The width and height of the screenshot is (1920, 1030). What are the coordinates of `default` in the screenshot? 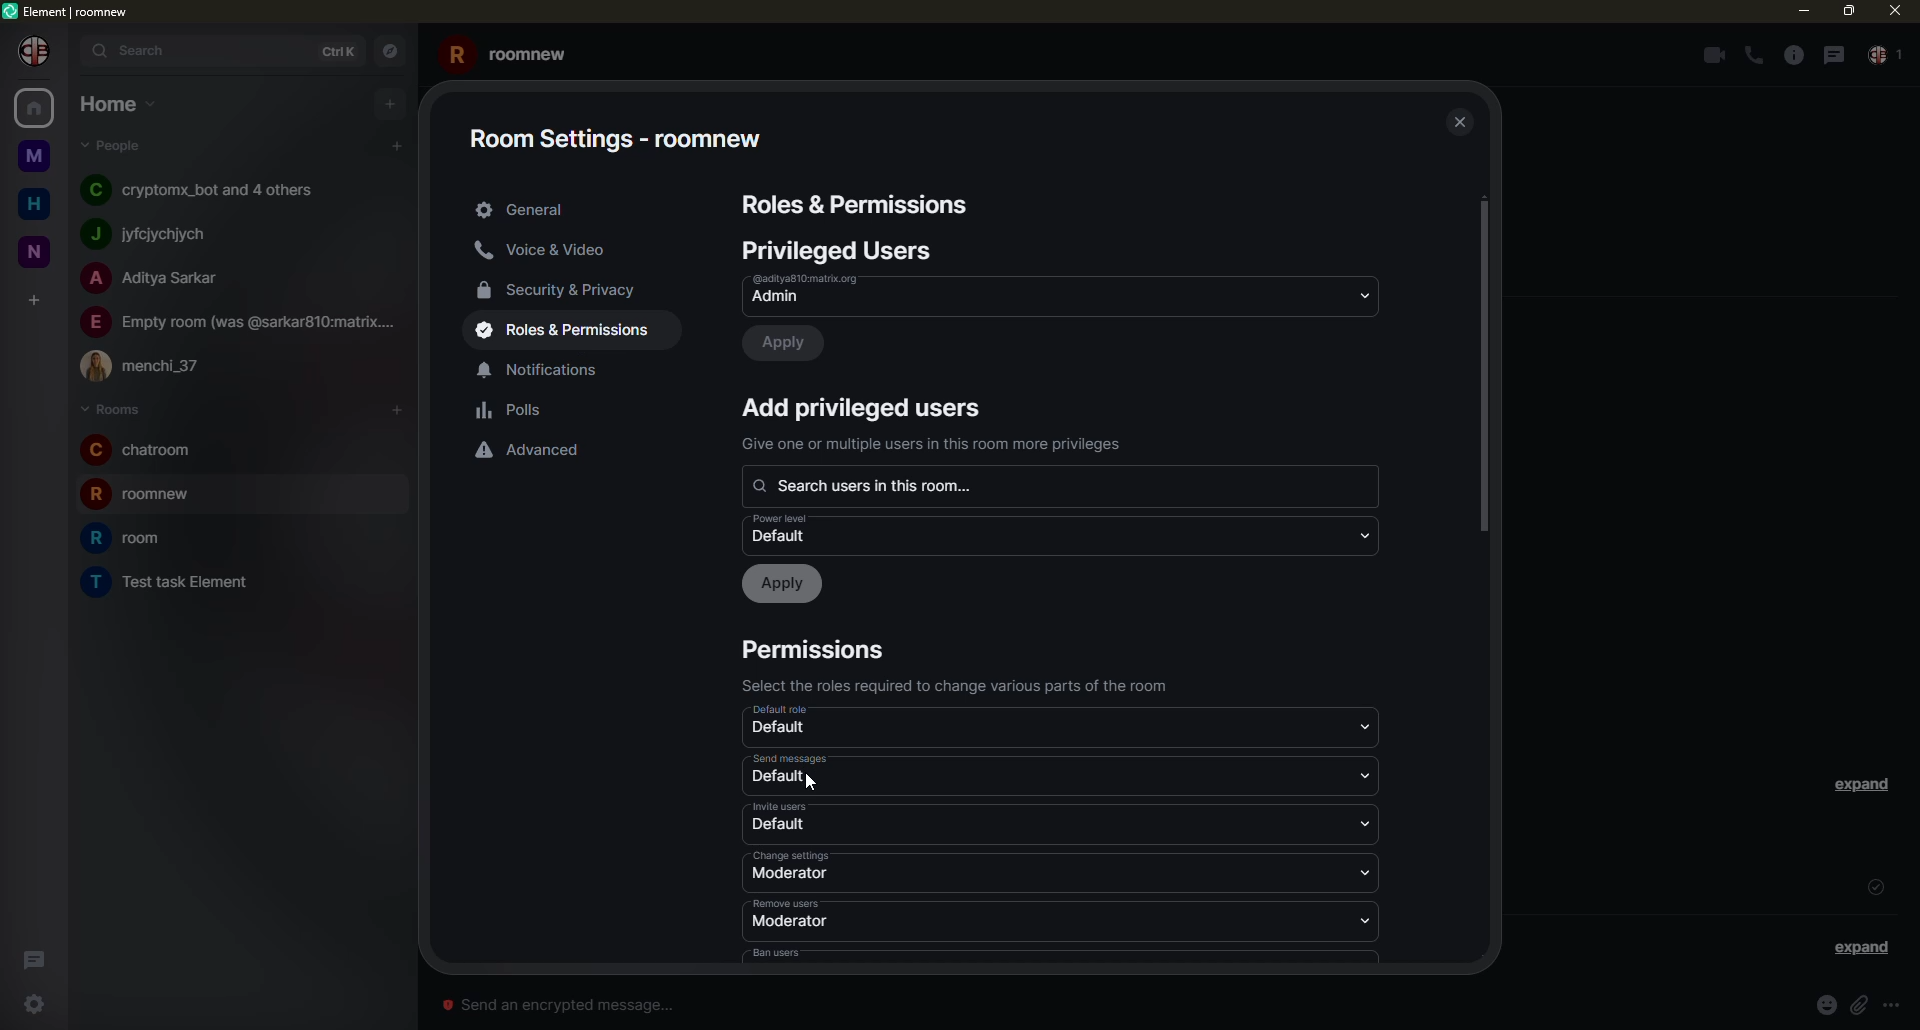 It's located at (782, 825).